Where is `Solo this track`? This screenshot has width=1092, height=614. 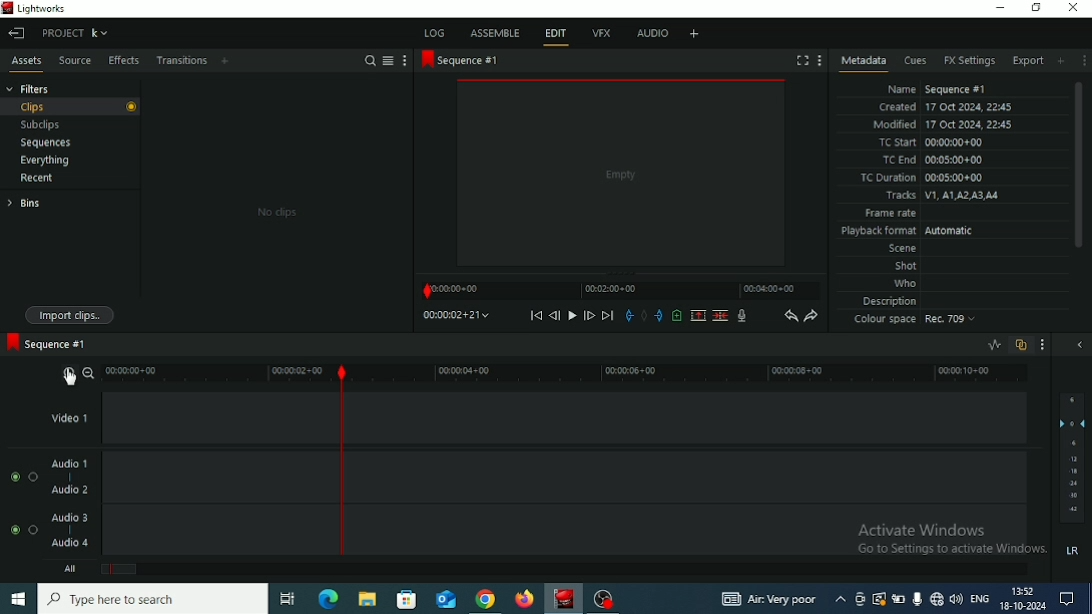 Solo this track is located at coordinates (33, 529).